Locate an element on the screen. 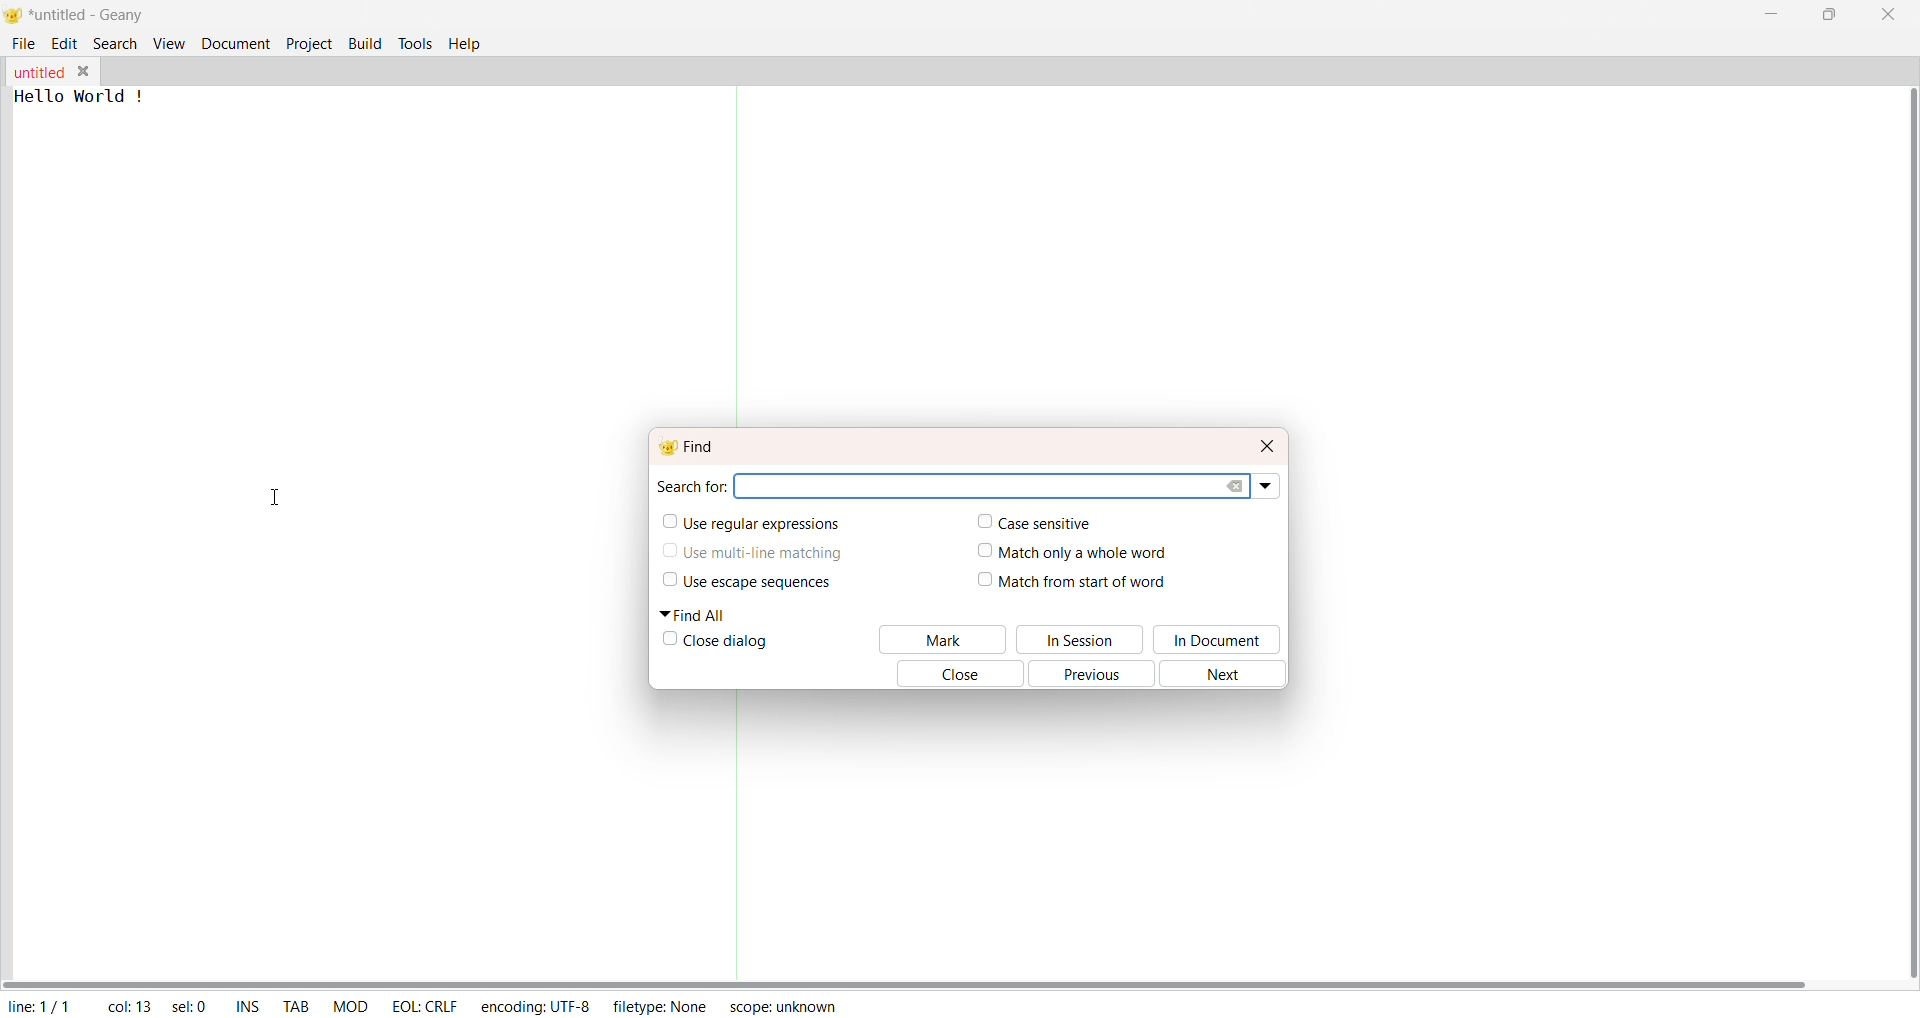 Image resolution: width=1920 pixels, height=1018 pixels. Encoding is located at coordinates (534, 1004).